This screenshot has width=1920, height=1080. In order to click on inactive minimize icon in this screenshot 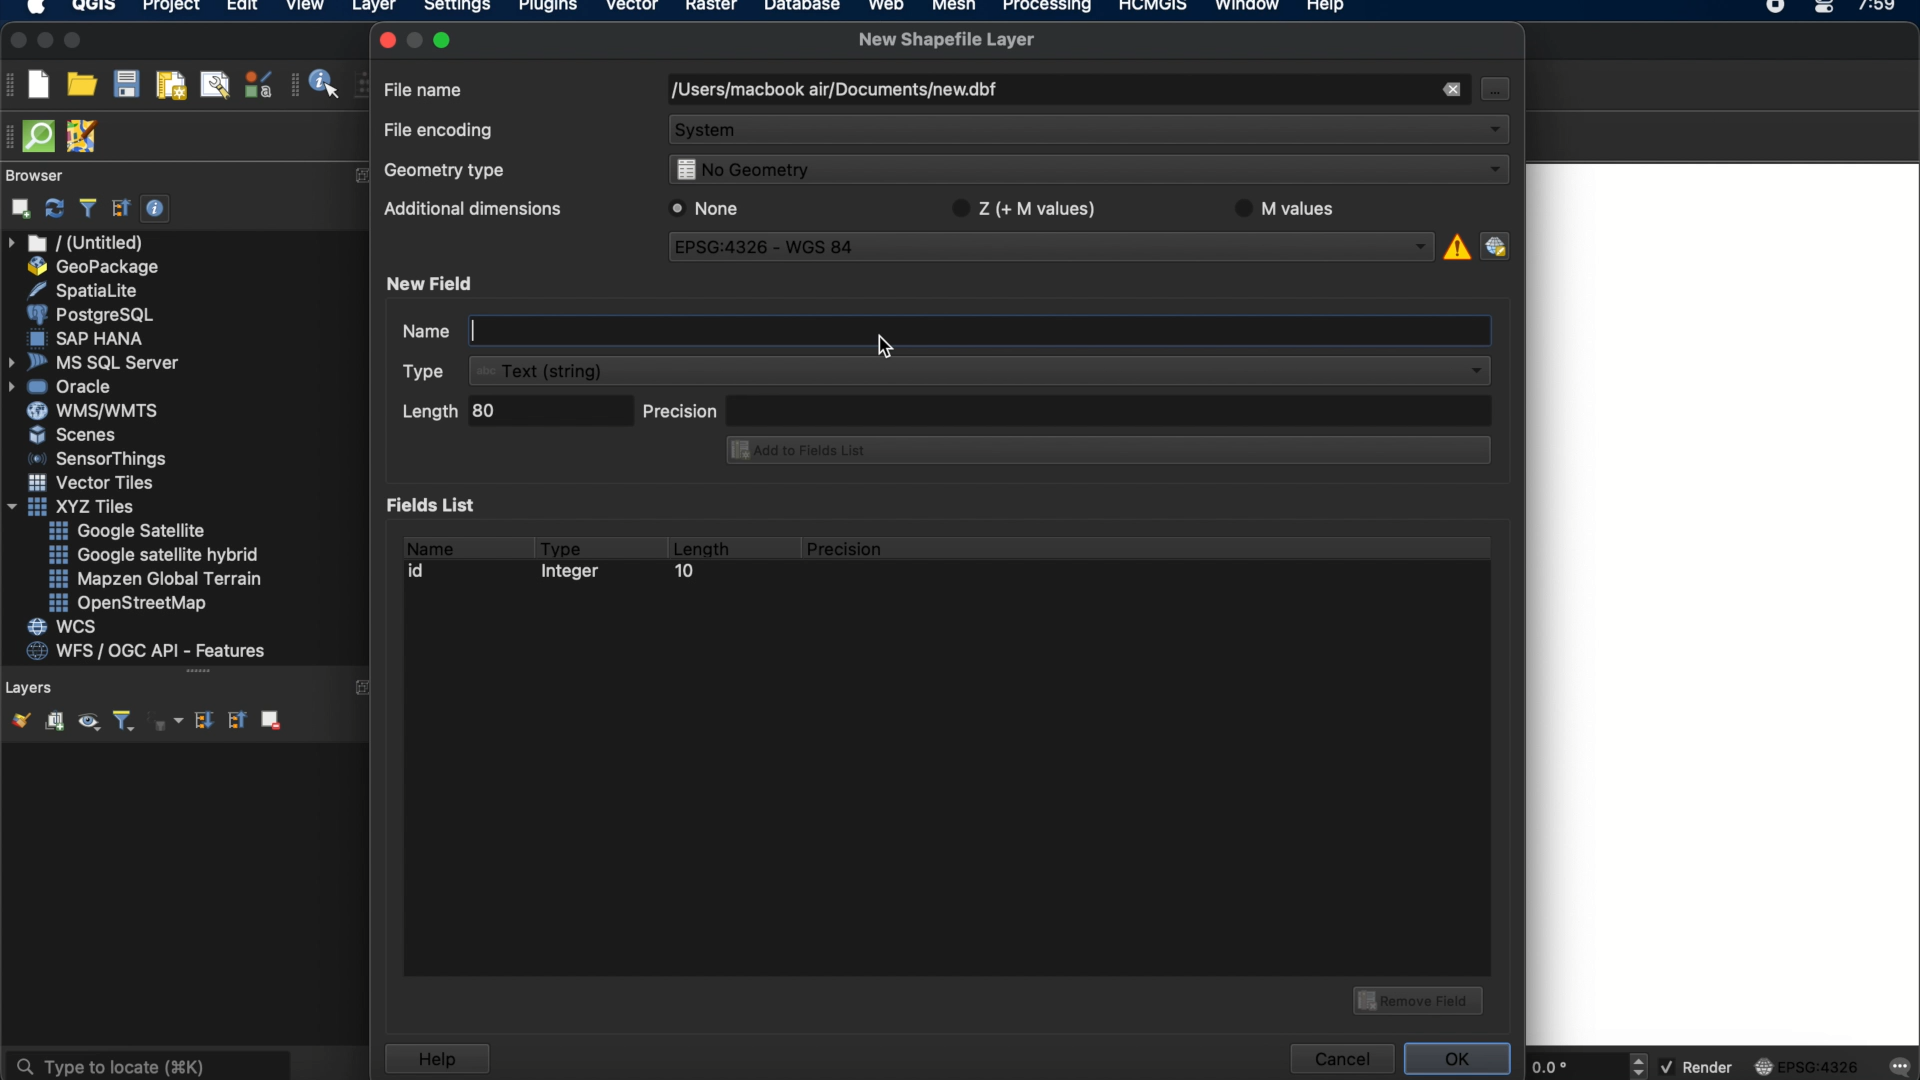, I will do `click(415, 39)`.